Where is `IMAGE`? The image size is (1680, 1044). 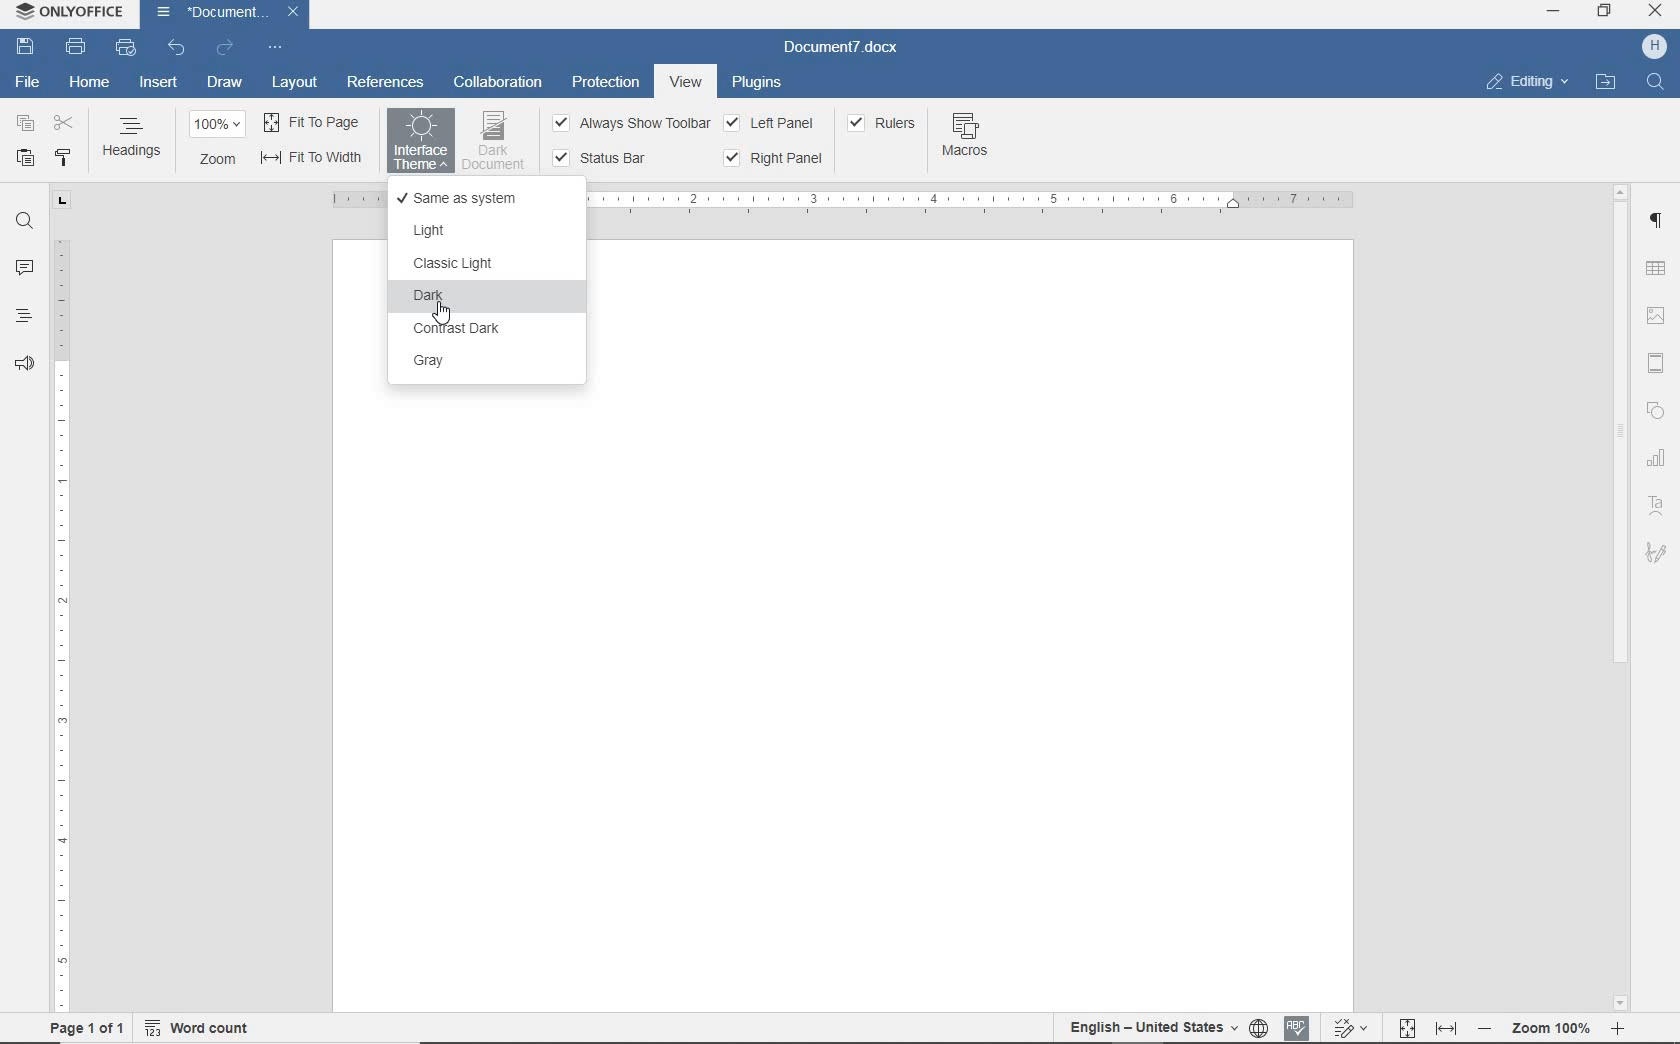
IMAGE is located at coordinates (1656, 315).